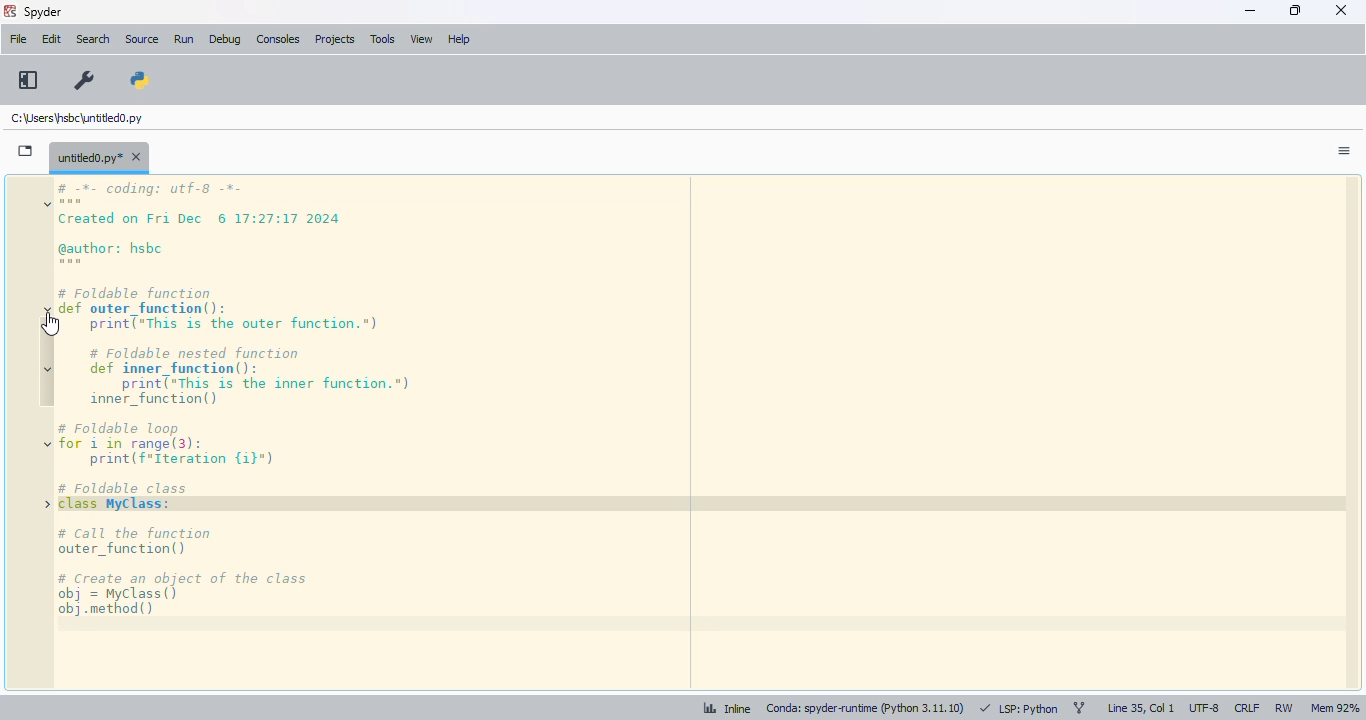 This screenshot has height=720, width=1366. Describe the element at coordinates (85, 81) in the screenshot. I see `preferences` at that location.